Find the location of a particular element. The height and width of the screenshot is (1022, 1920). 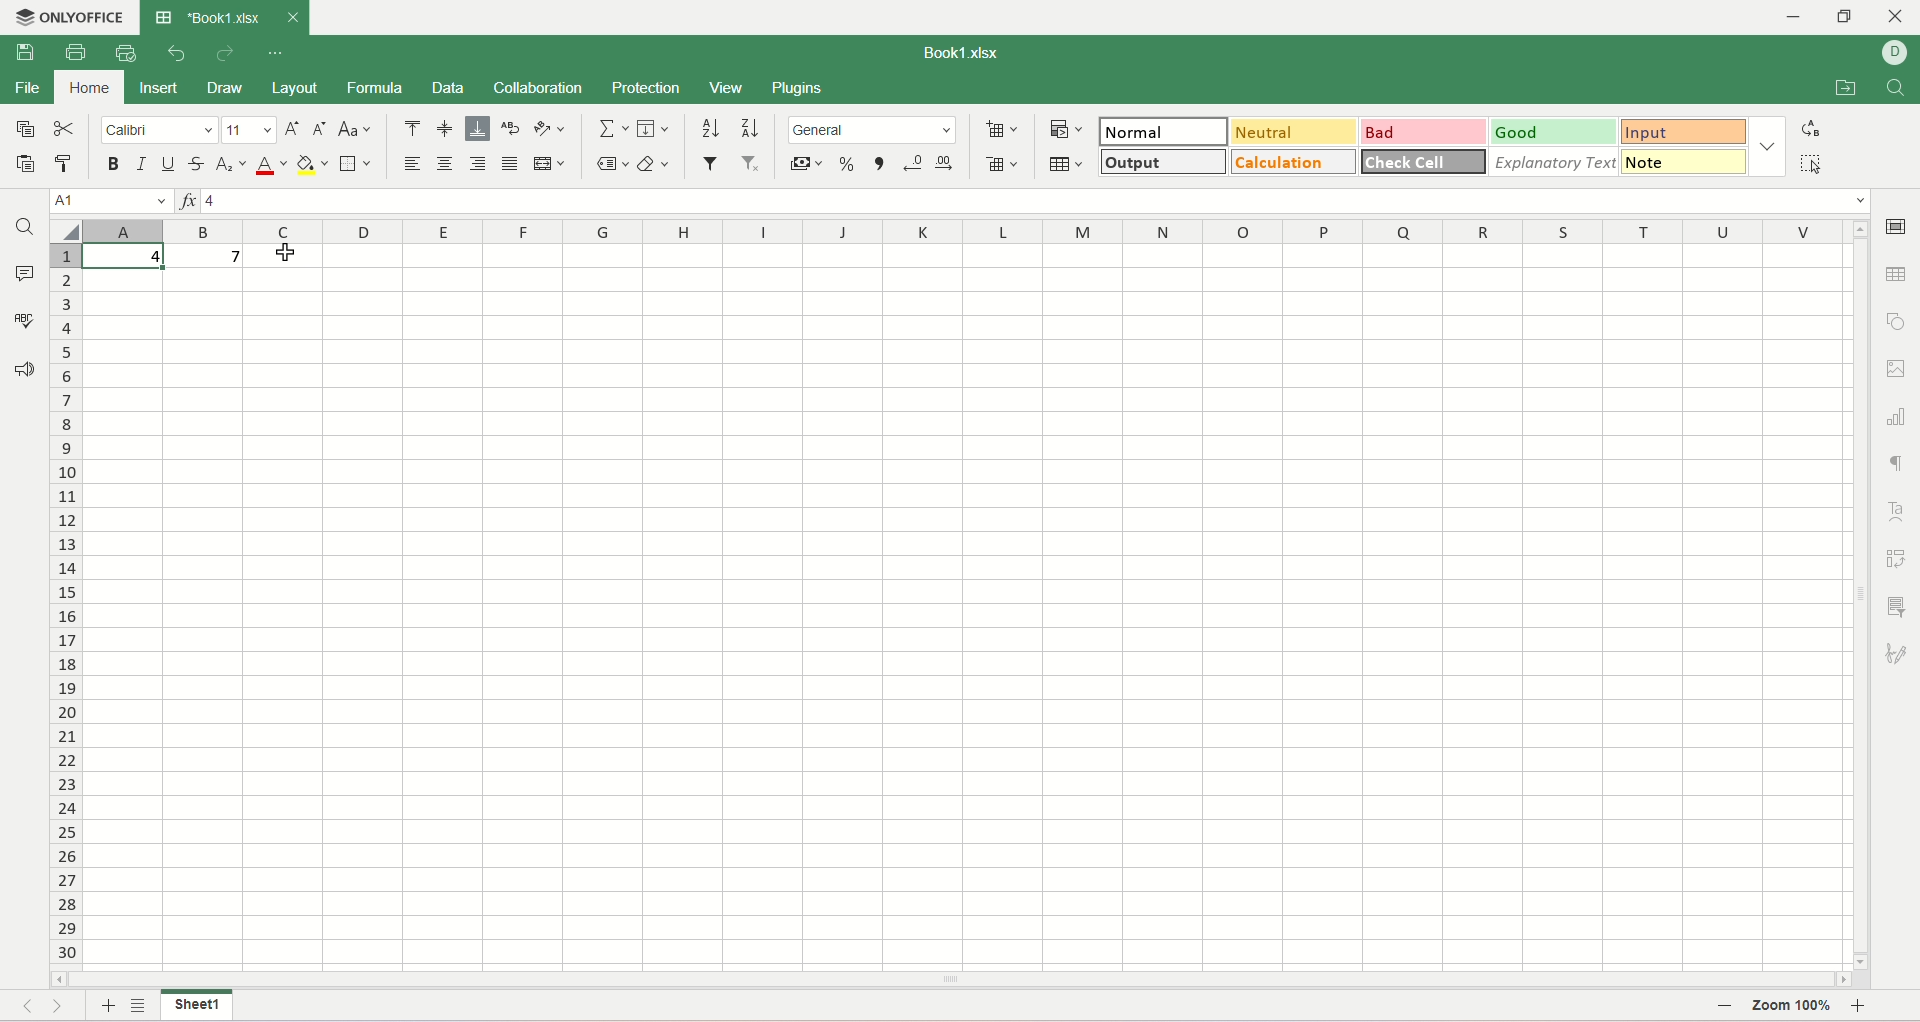

paste is located at coordinates (69, 164).